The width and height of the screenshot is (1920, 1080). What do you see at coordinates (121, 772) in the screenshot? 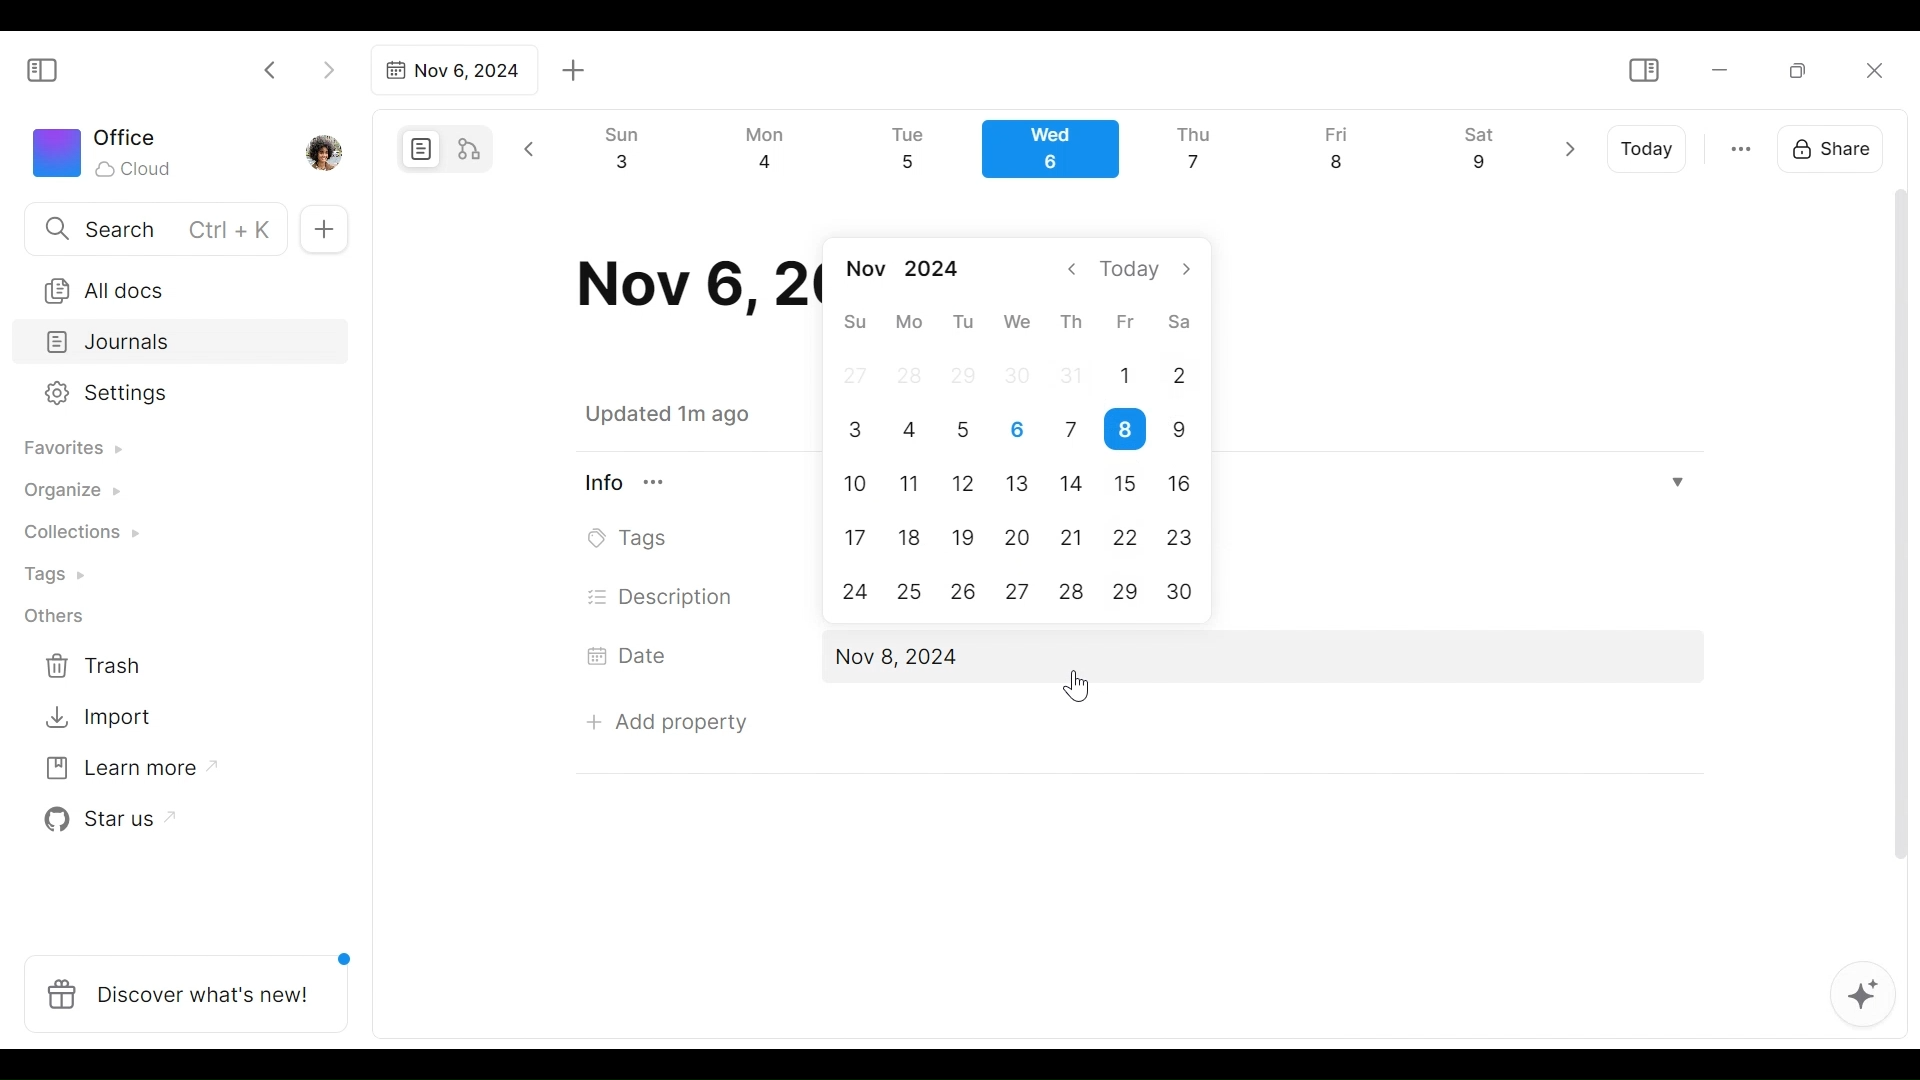
I see `Learn more` at bounding box center [121, 772].